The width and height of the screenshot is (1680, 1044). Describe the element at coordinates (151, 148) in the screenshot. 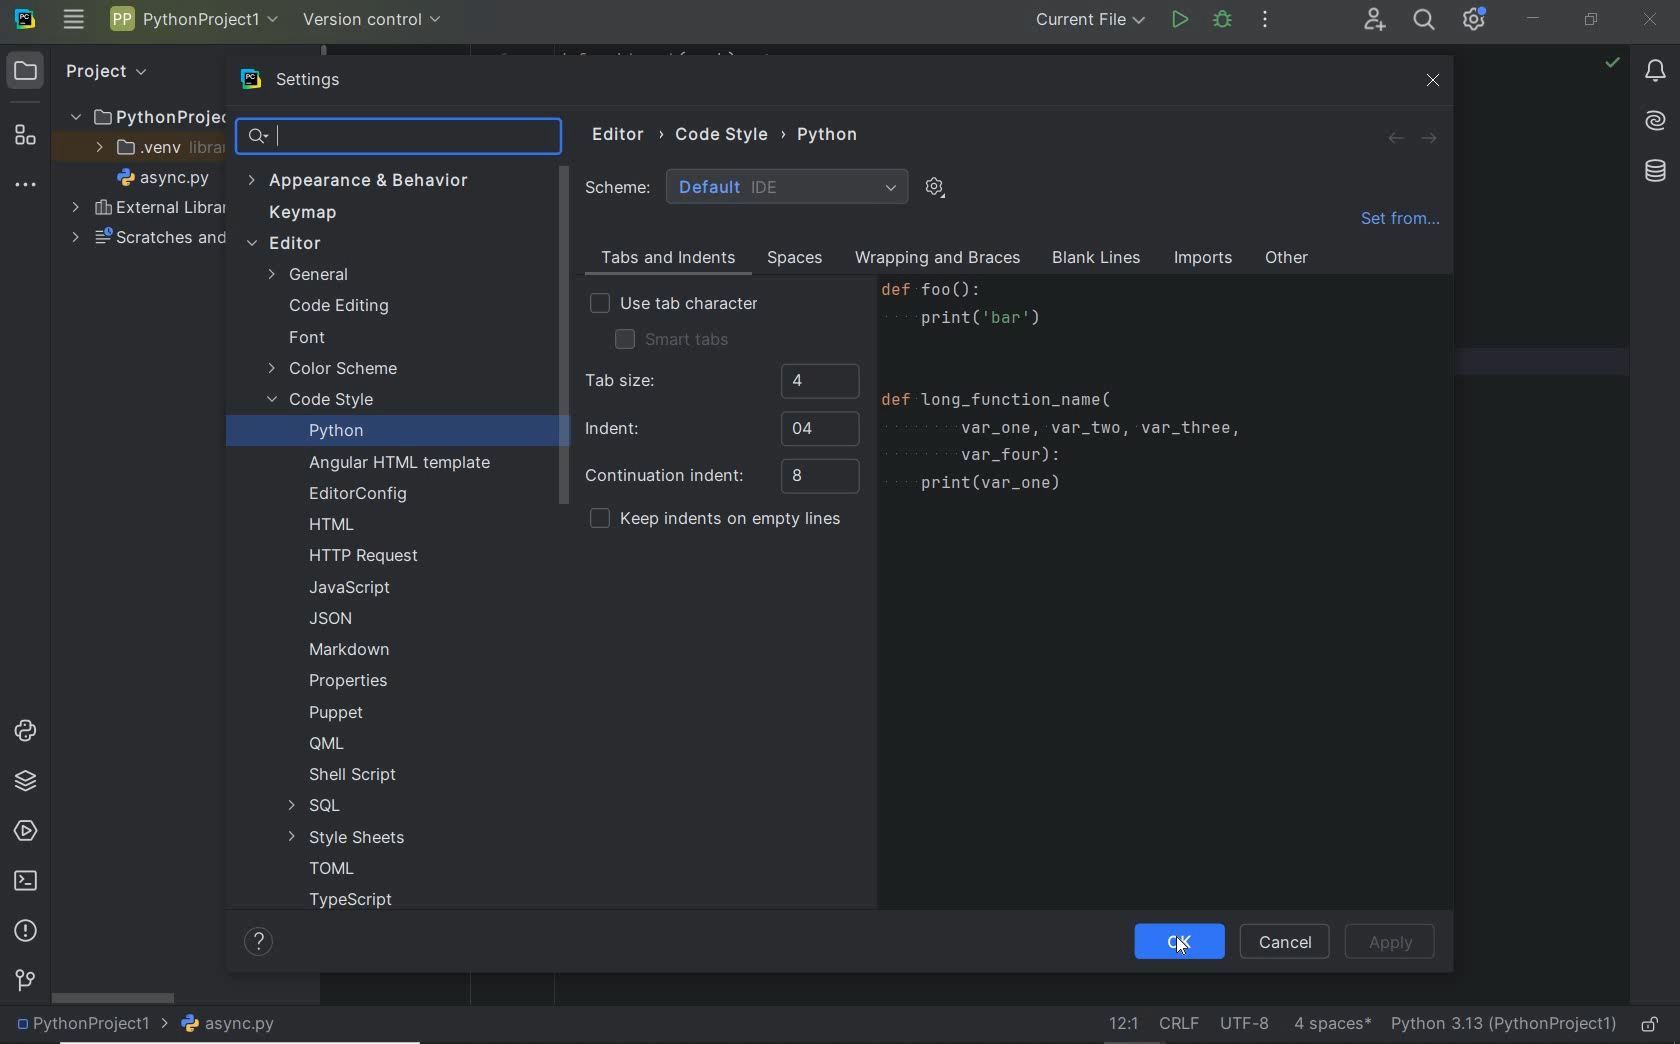

I see `.veny` at that location.